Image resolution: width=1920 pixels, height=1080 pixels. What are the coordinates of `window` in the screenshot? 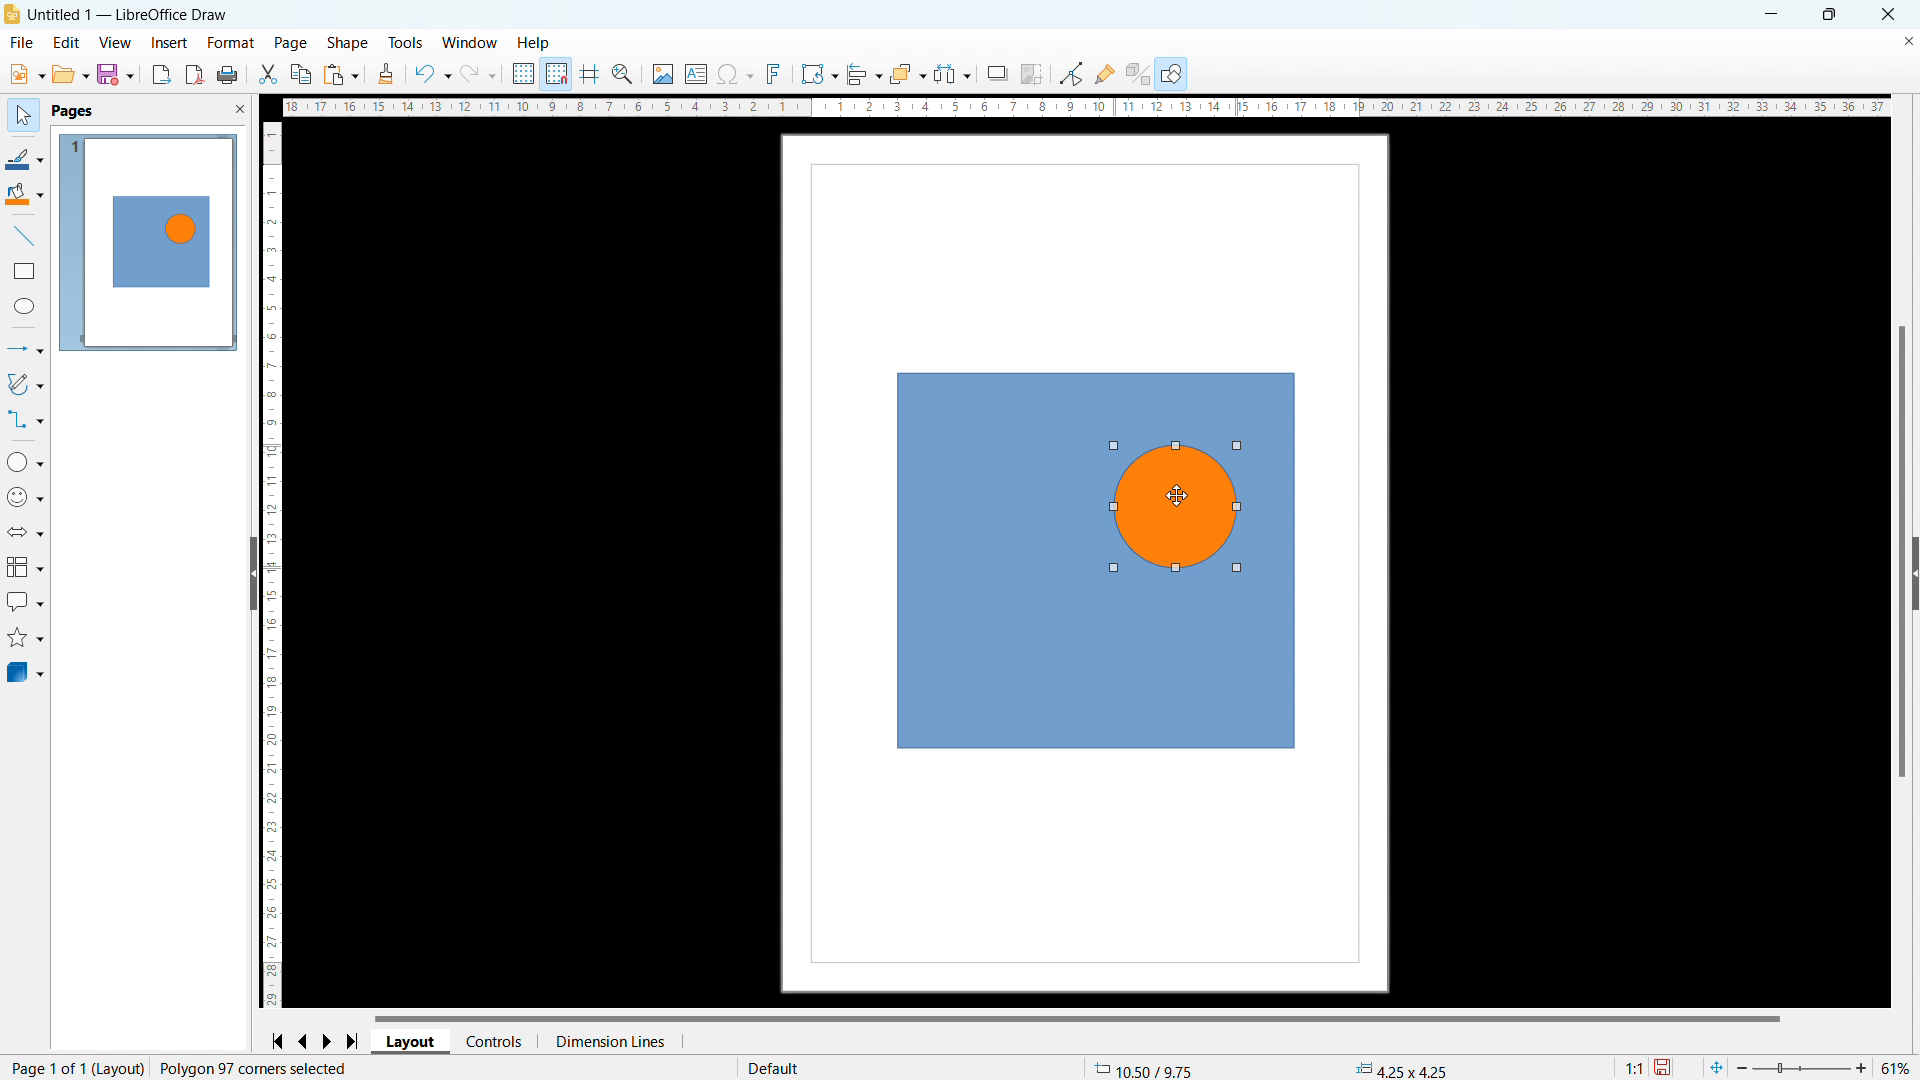 It's located at (469, 43).